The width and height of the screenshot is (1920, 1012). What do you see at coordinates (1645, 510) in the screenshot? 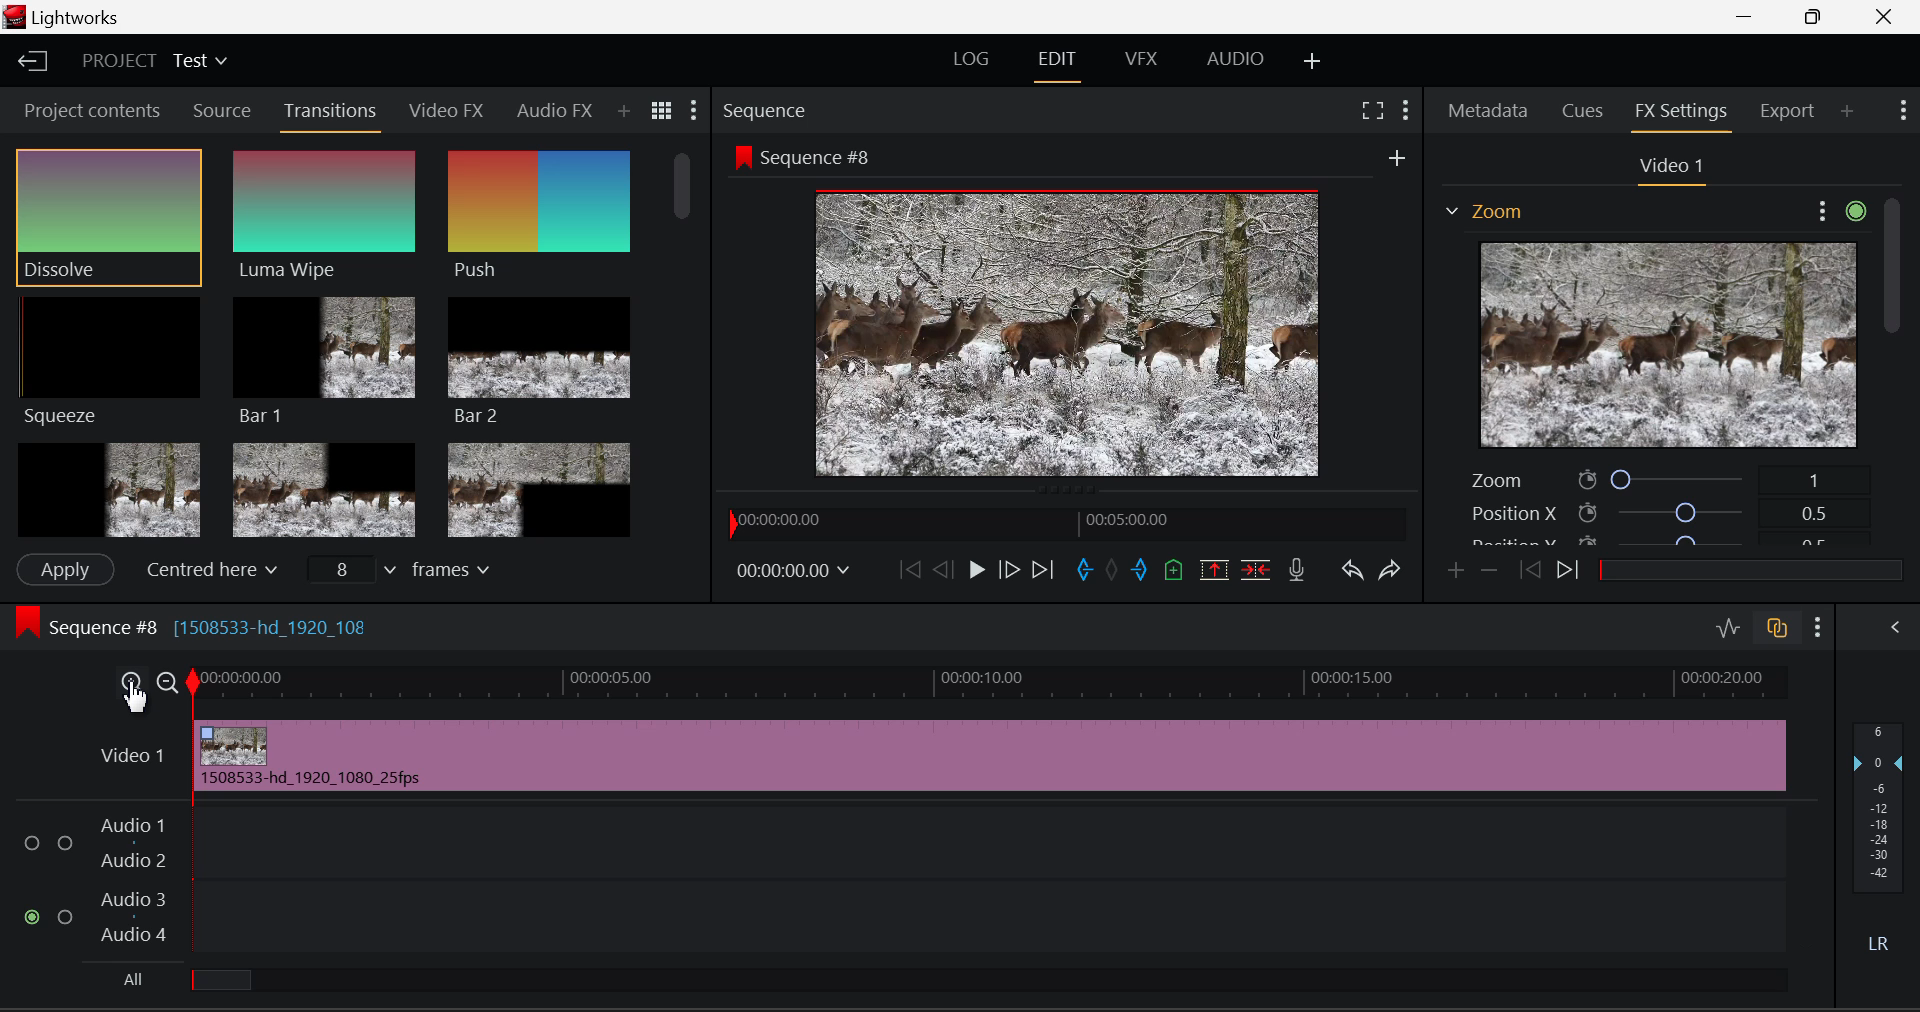
I see `Position X` at bounding box center [1645, 510].